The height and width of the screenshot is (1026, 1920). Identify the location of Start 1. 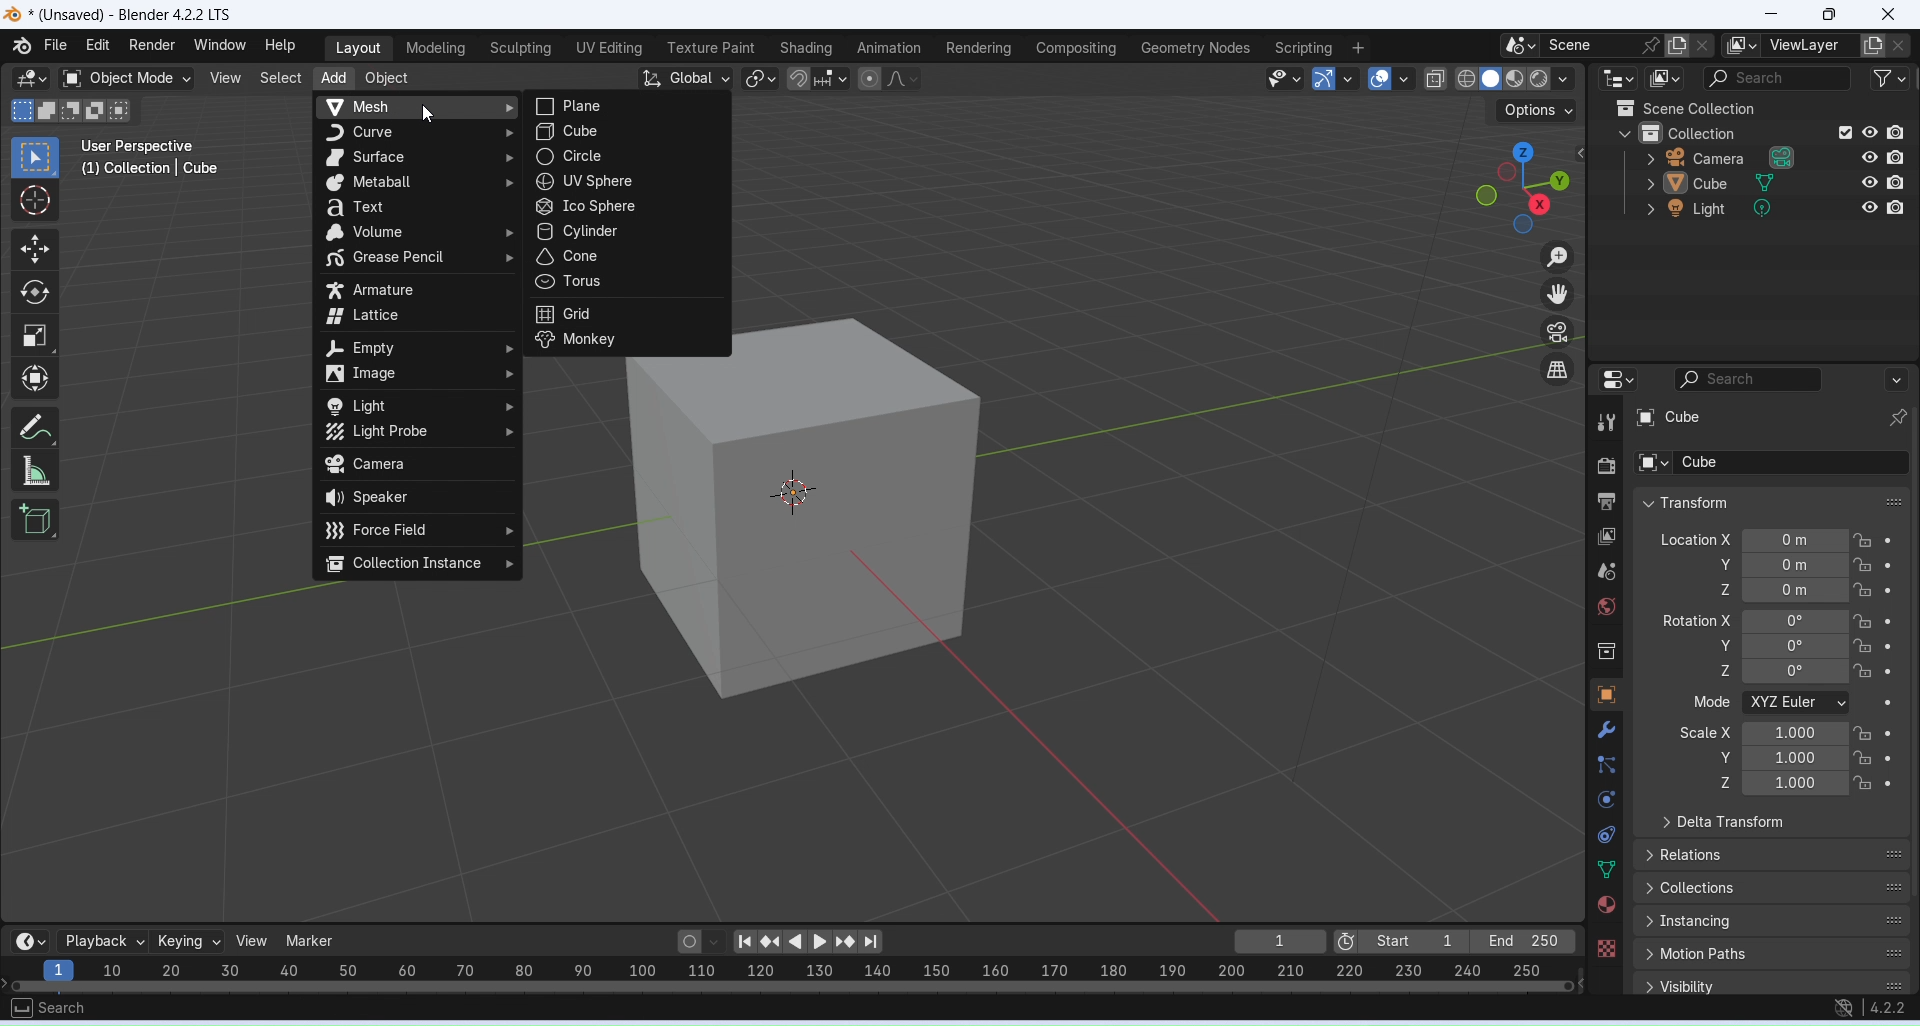
(1416, 942).